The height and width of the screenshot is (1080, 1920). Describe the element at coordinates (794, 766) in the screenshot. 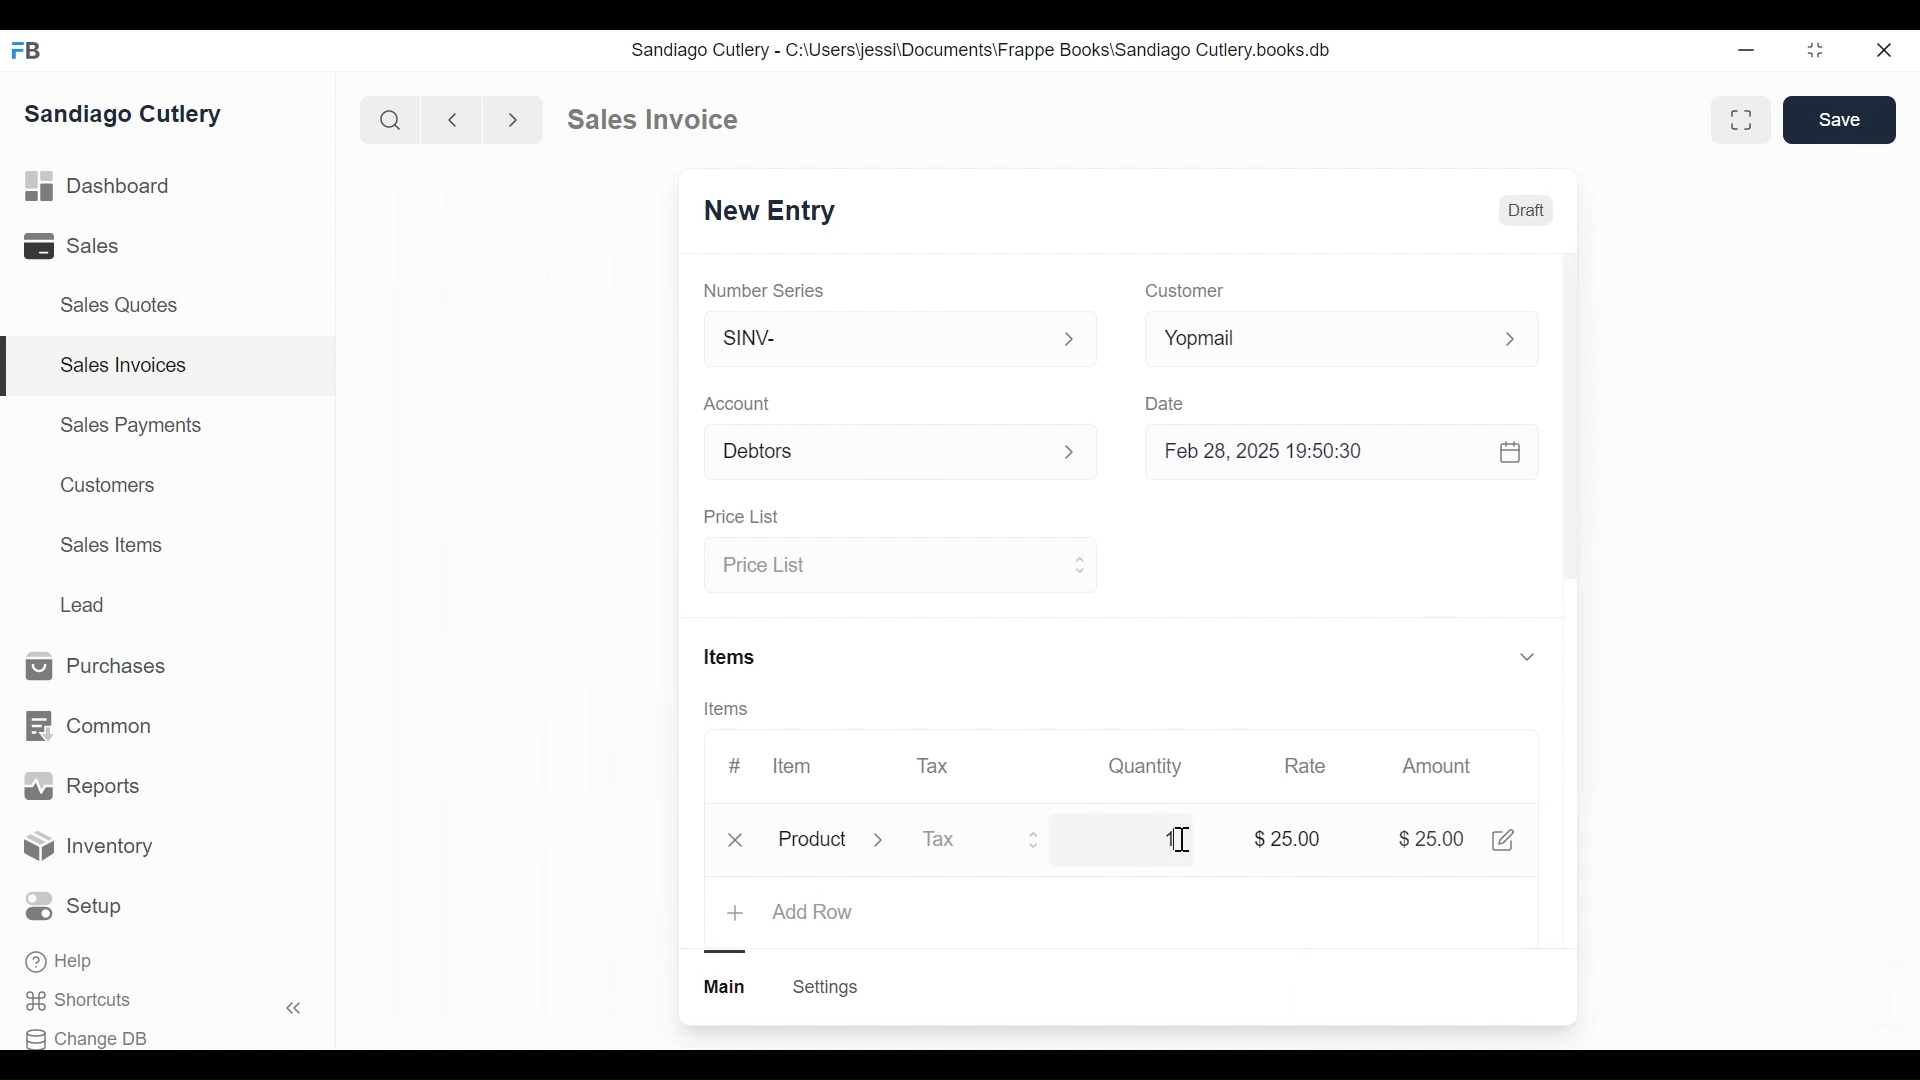

I see `Item` at that location.